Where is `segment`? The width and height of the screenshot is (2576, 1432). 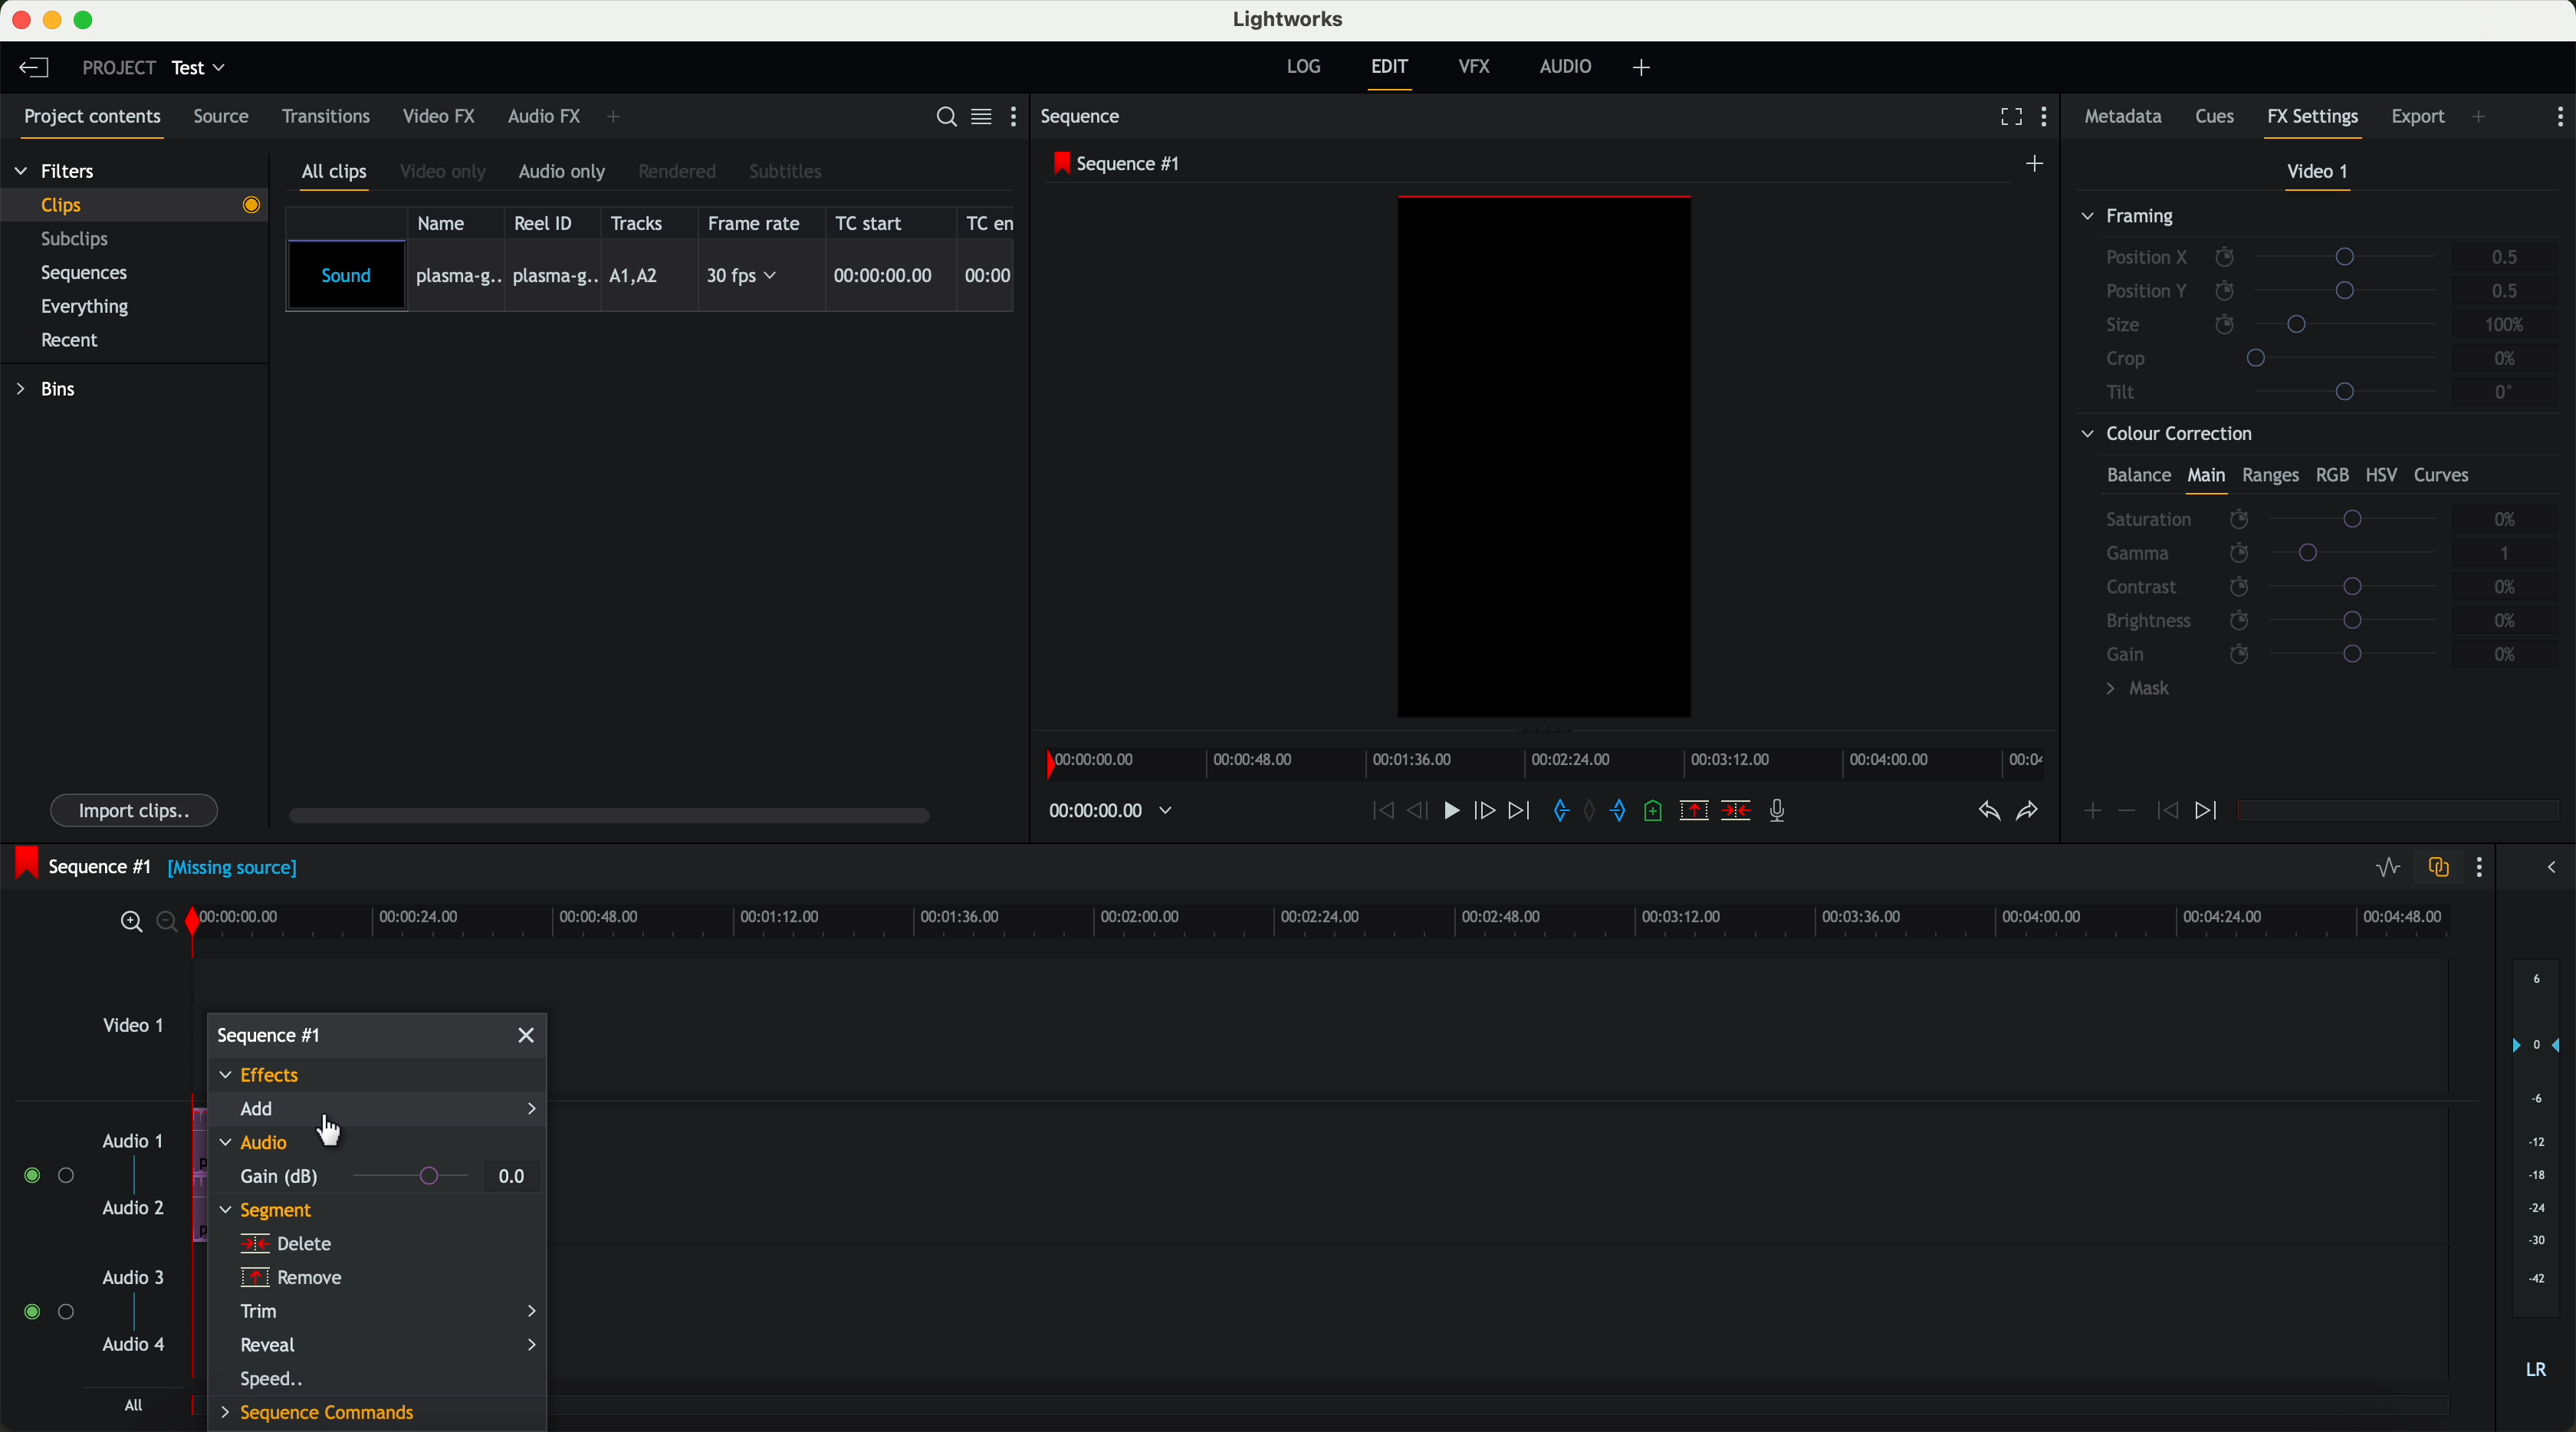 segment is located at coordinates (268, 1212).